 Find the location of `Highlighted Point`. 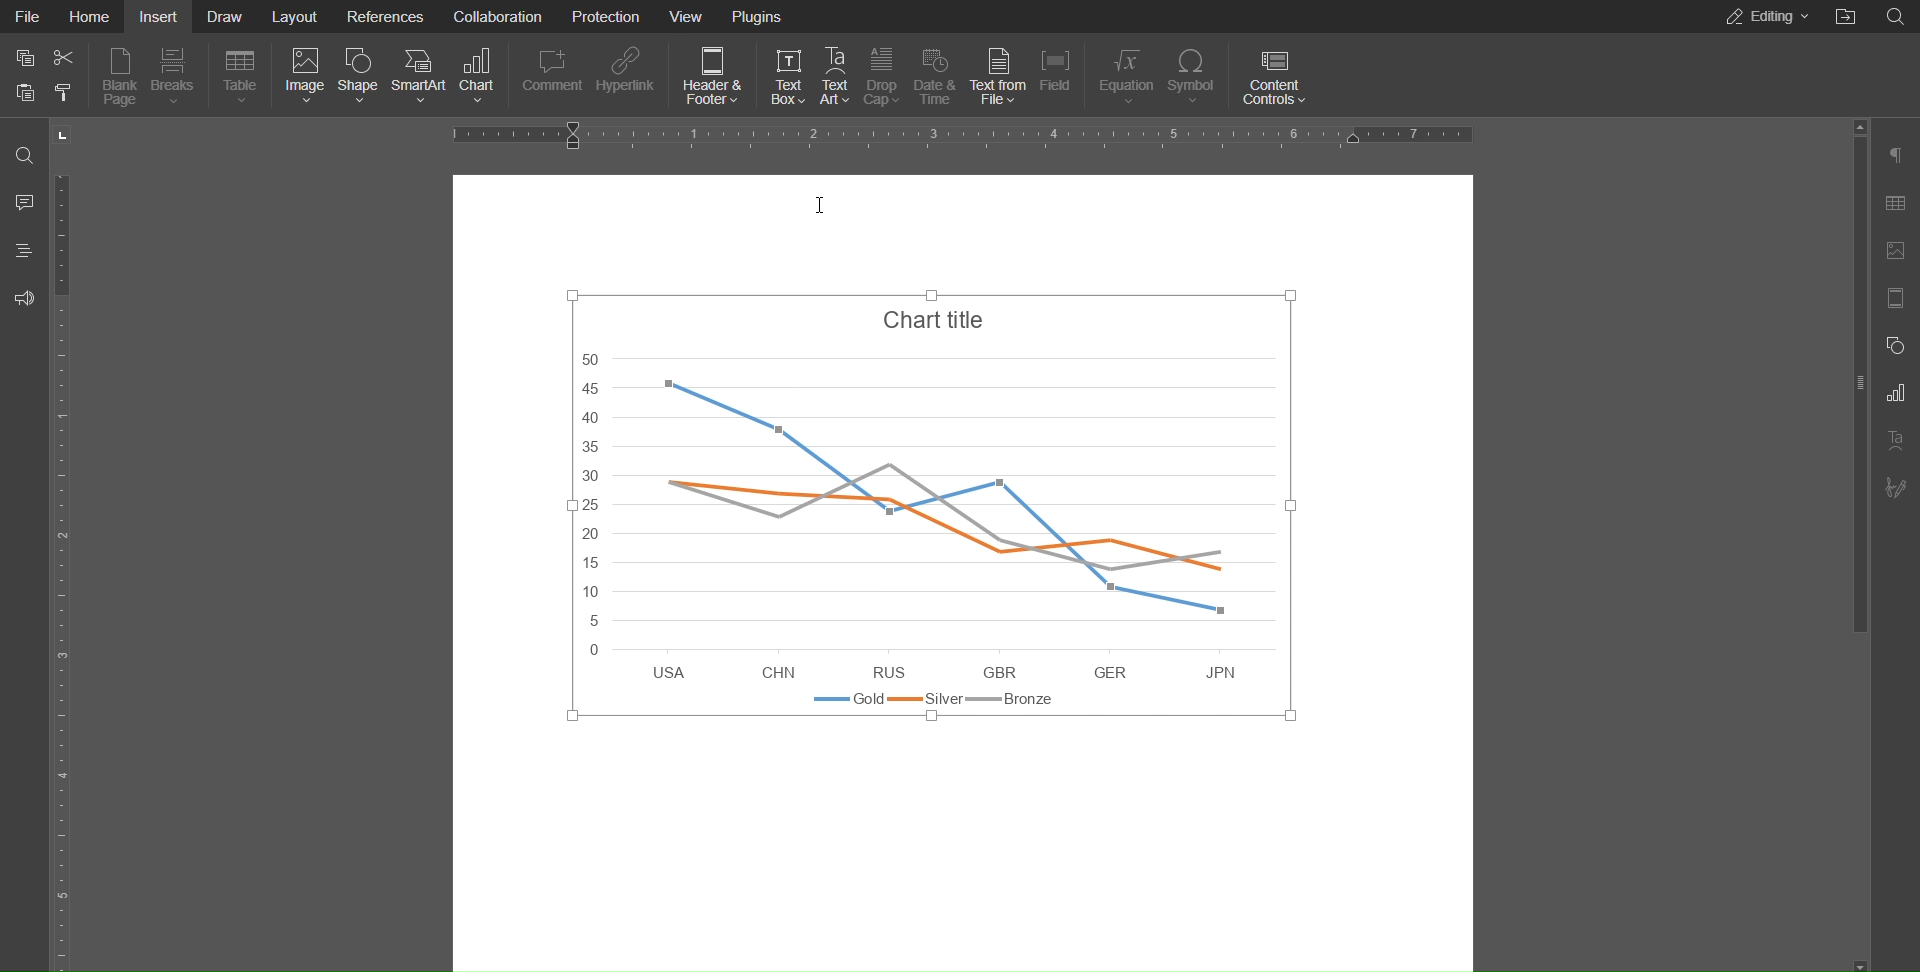

Highlighted Point is located at coordinates (999, 483).